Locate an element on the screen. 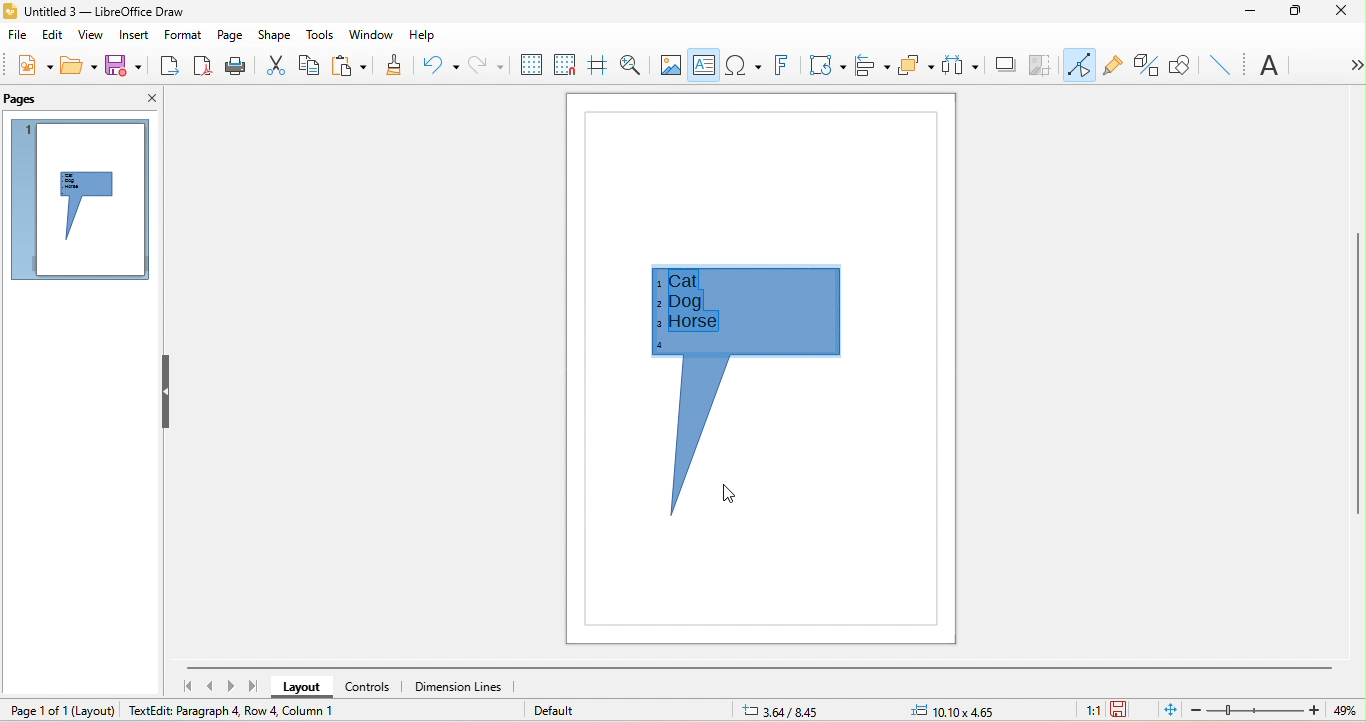 Image resolution: width=1366 pixels, height=722 pixels. file is located at coordinates (18, 38).